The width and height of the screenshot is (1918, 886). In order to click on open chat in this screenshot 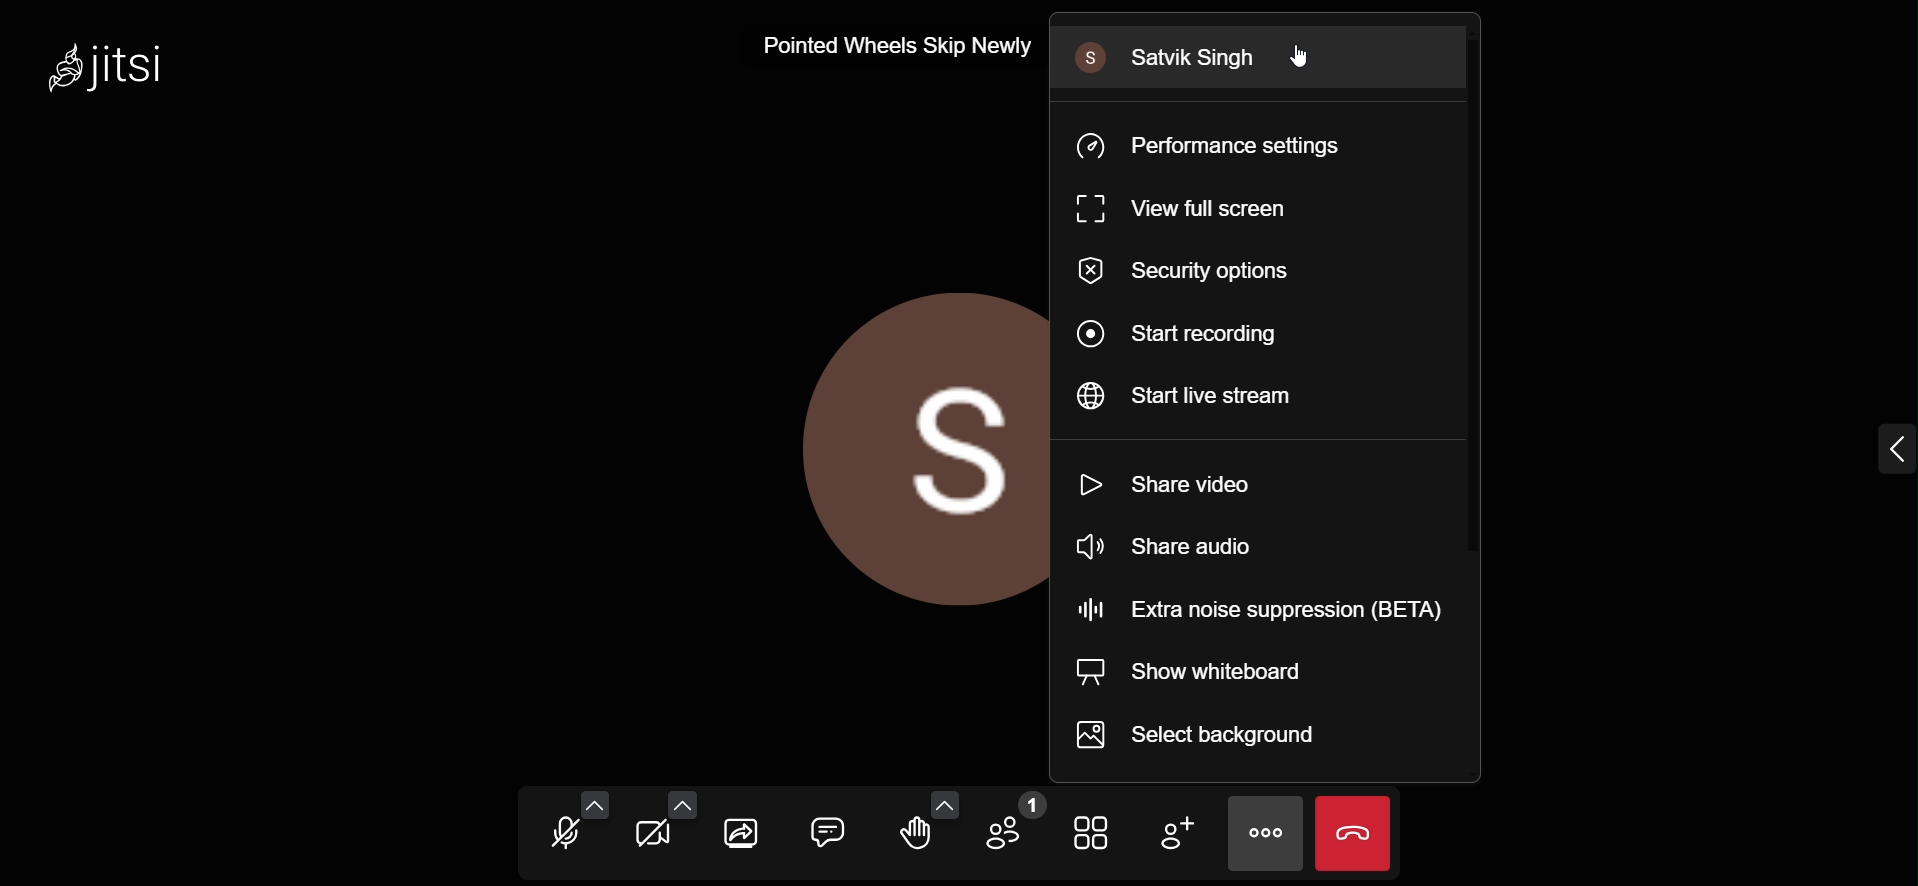, I will do `click(825, 835)`.